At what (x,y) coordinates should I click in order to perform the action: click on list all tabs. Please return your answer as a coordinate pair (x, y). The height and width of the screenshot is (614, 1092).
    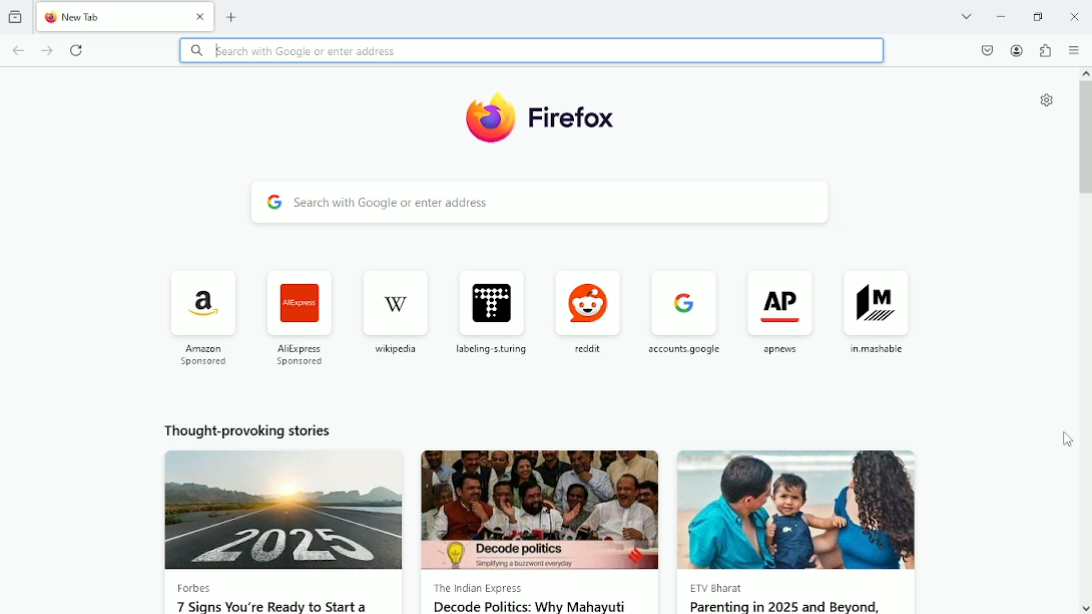
    Looking at the image, I should click on (968, 16).